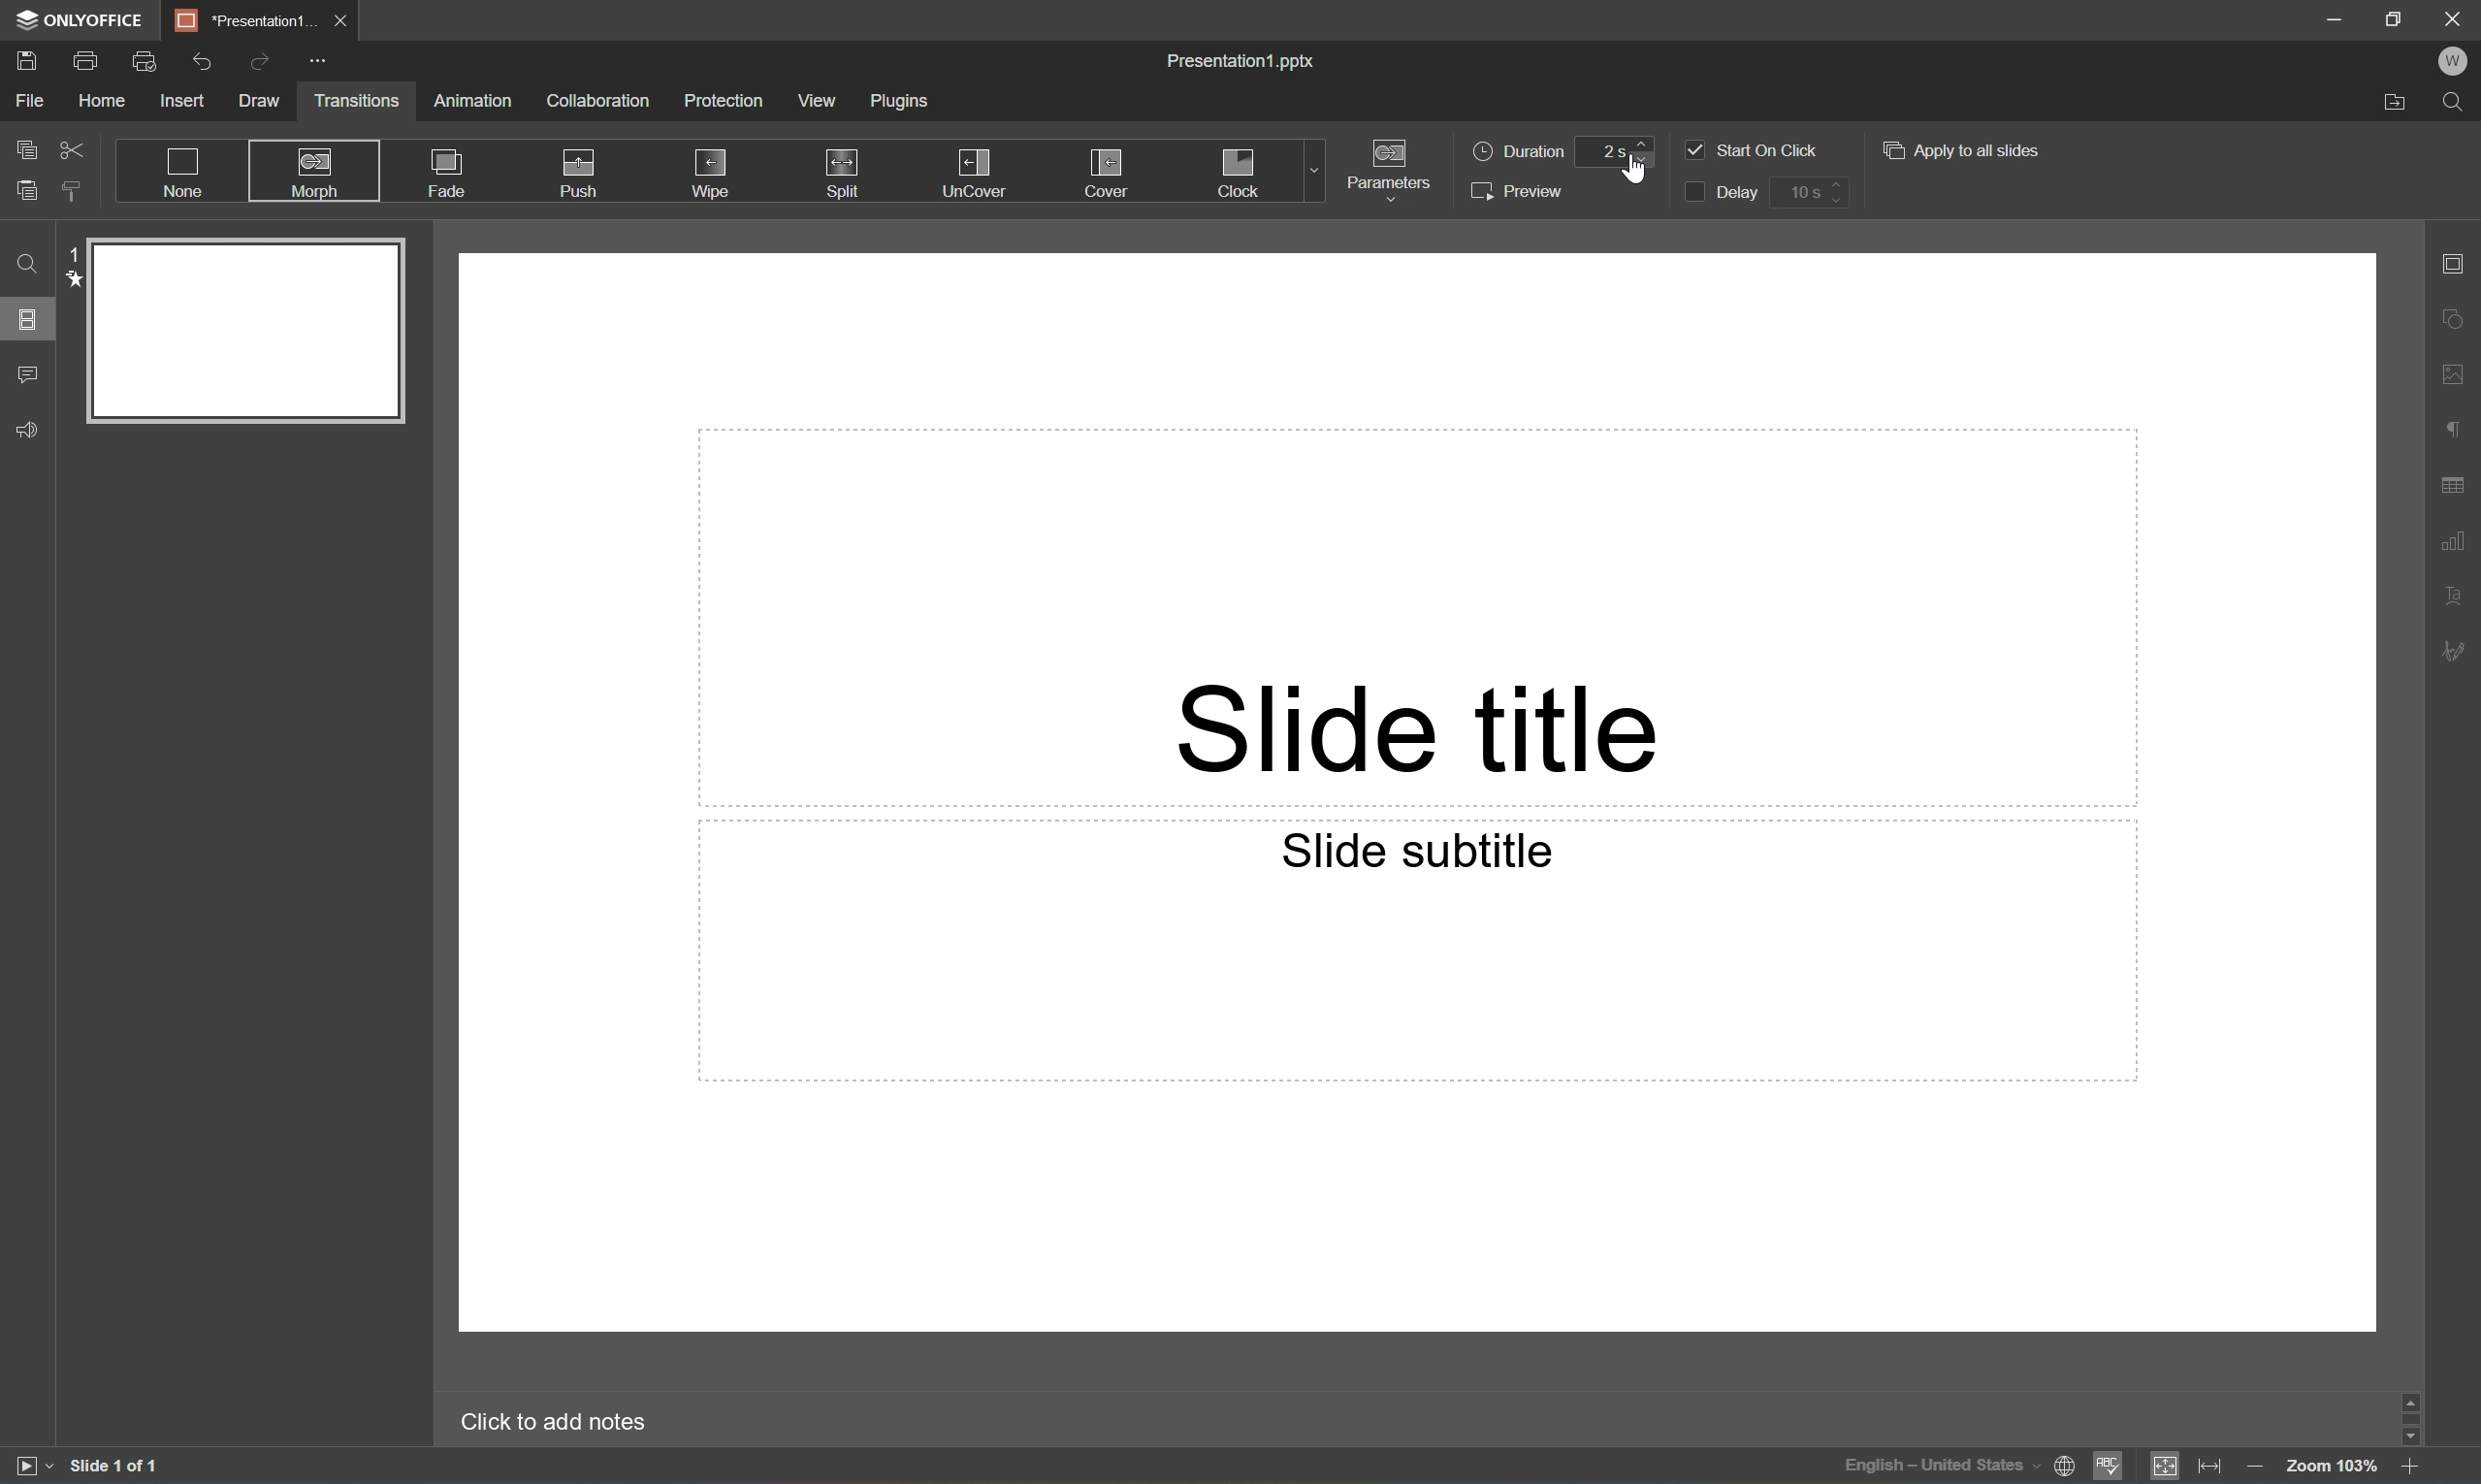 The image size is (2481, 1484). Describe the element at coordinates (1104, 174) in the screenshot. I see `Cover` at that location.